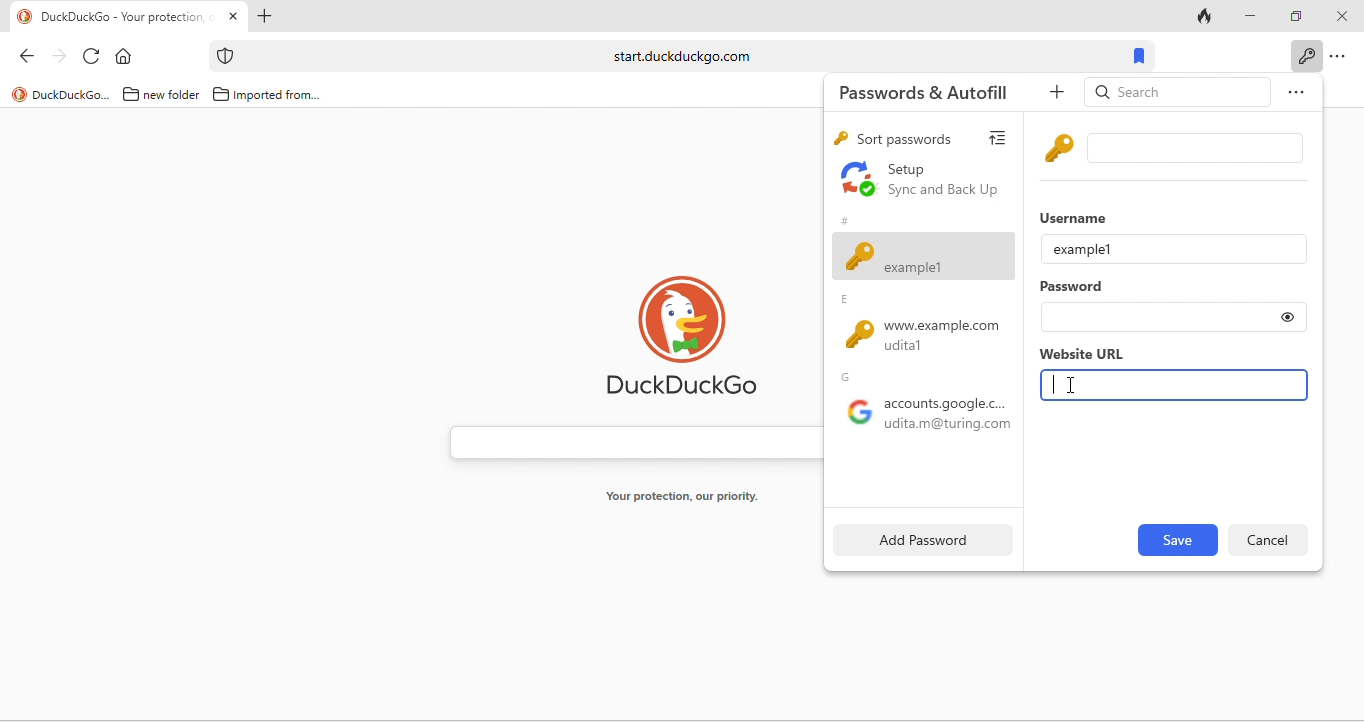 The height and width of the screenshot is (722, 1364). Describe the element at coordinates (1078, 216) in the screenshot. I see `username` at that location.